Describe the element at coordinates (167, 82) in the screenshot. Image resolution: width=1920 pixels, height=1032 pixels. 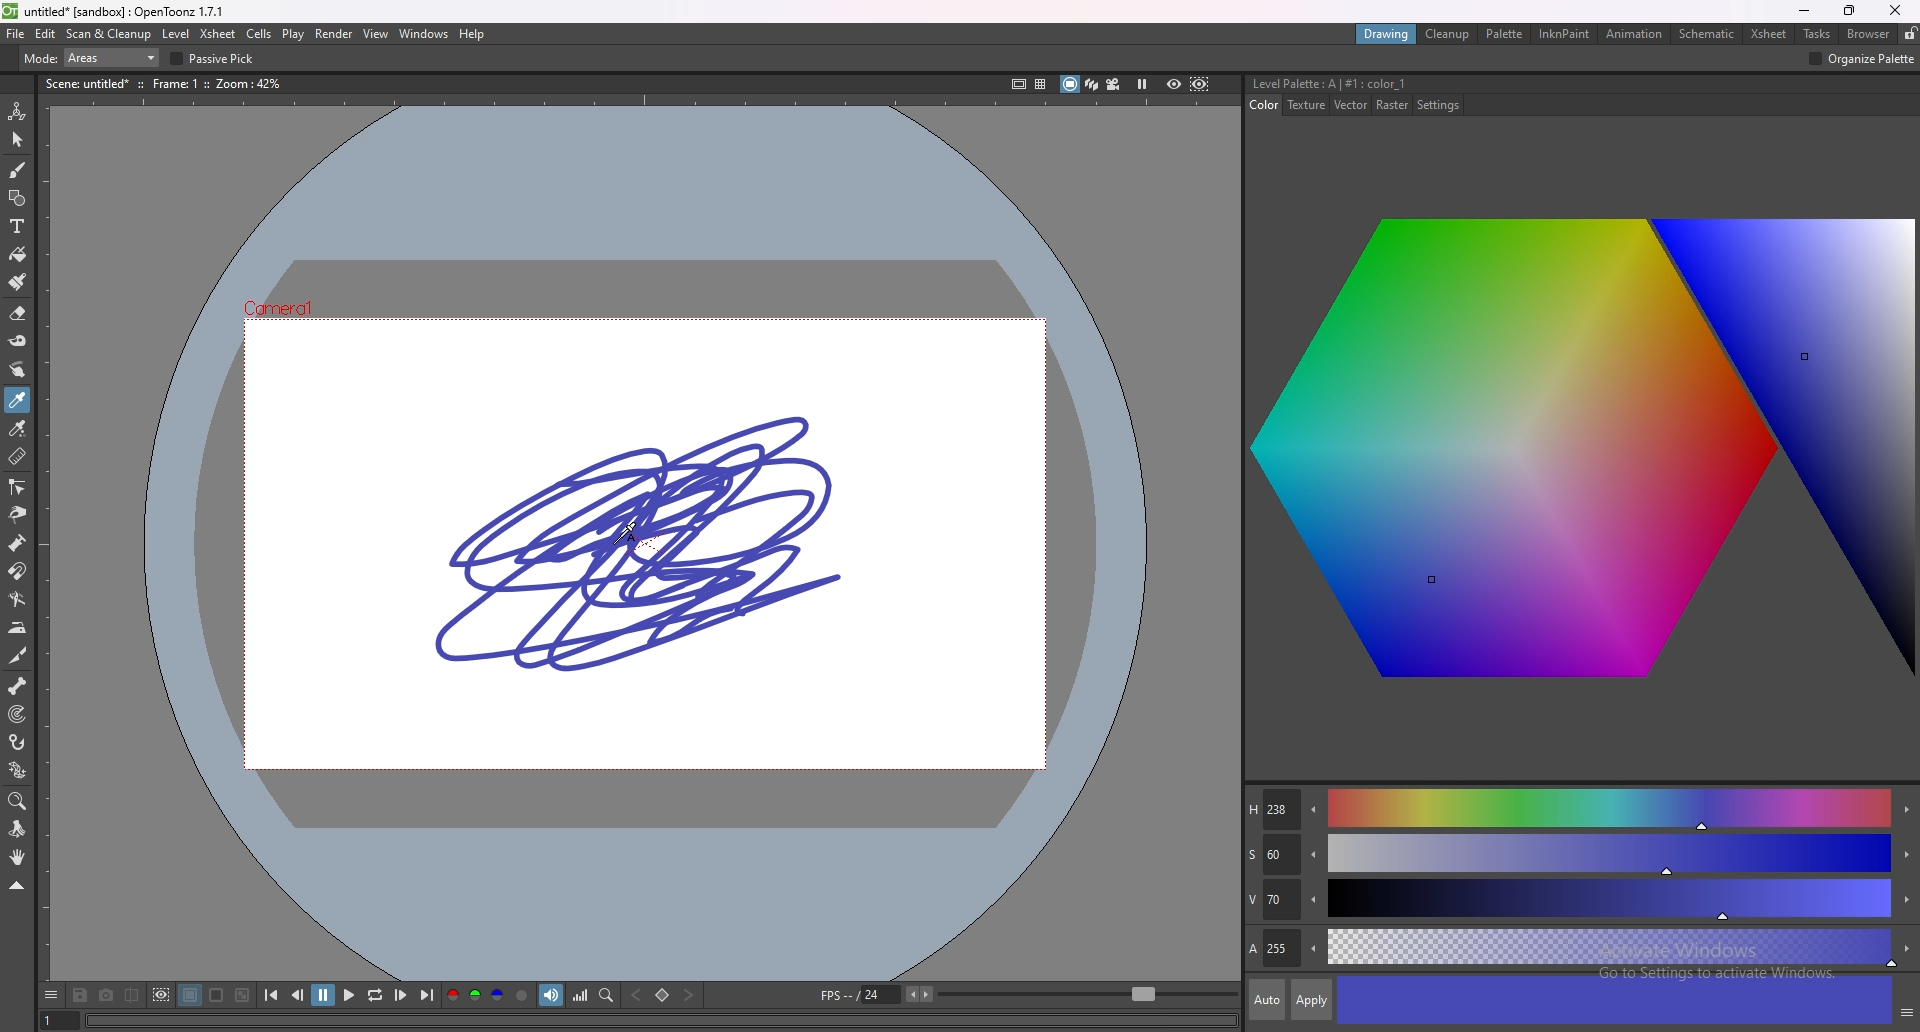
I see `description` at that location.